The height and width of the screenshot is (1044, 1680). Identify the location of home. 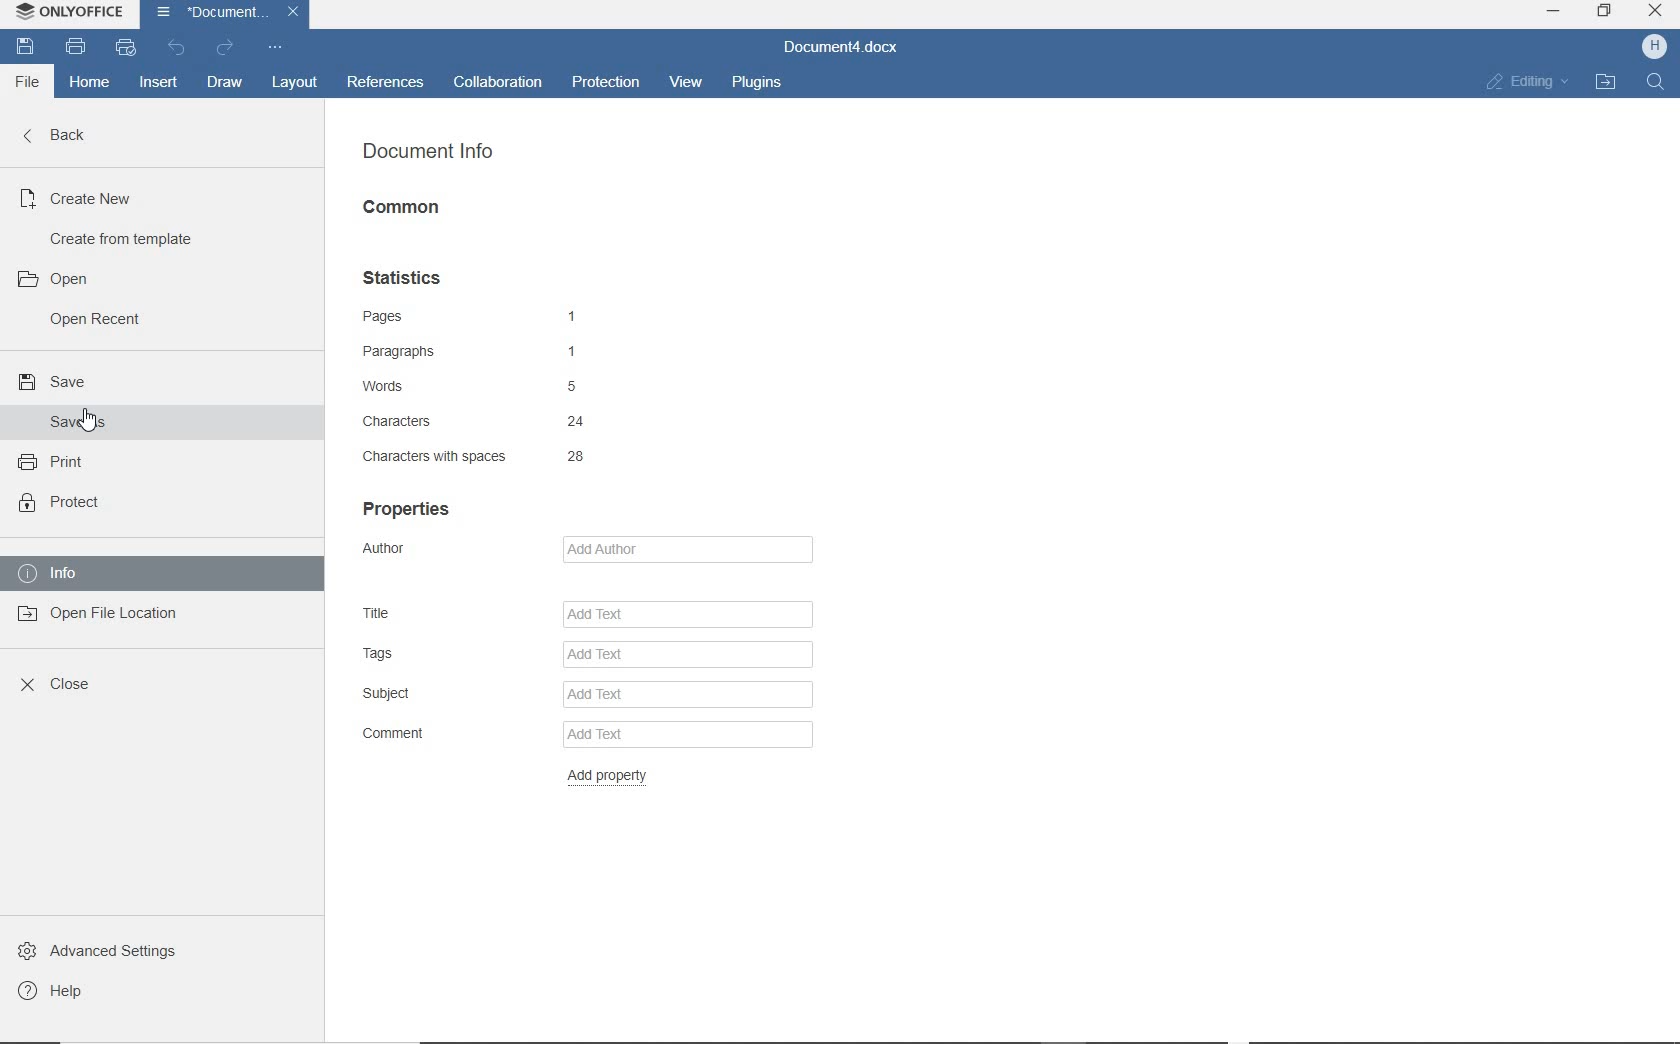
(91, 86).